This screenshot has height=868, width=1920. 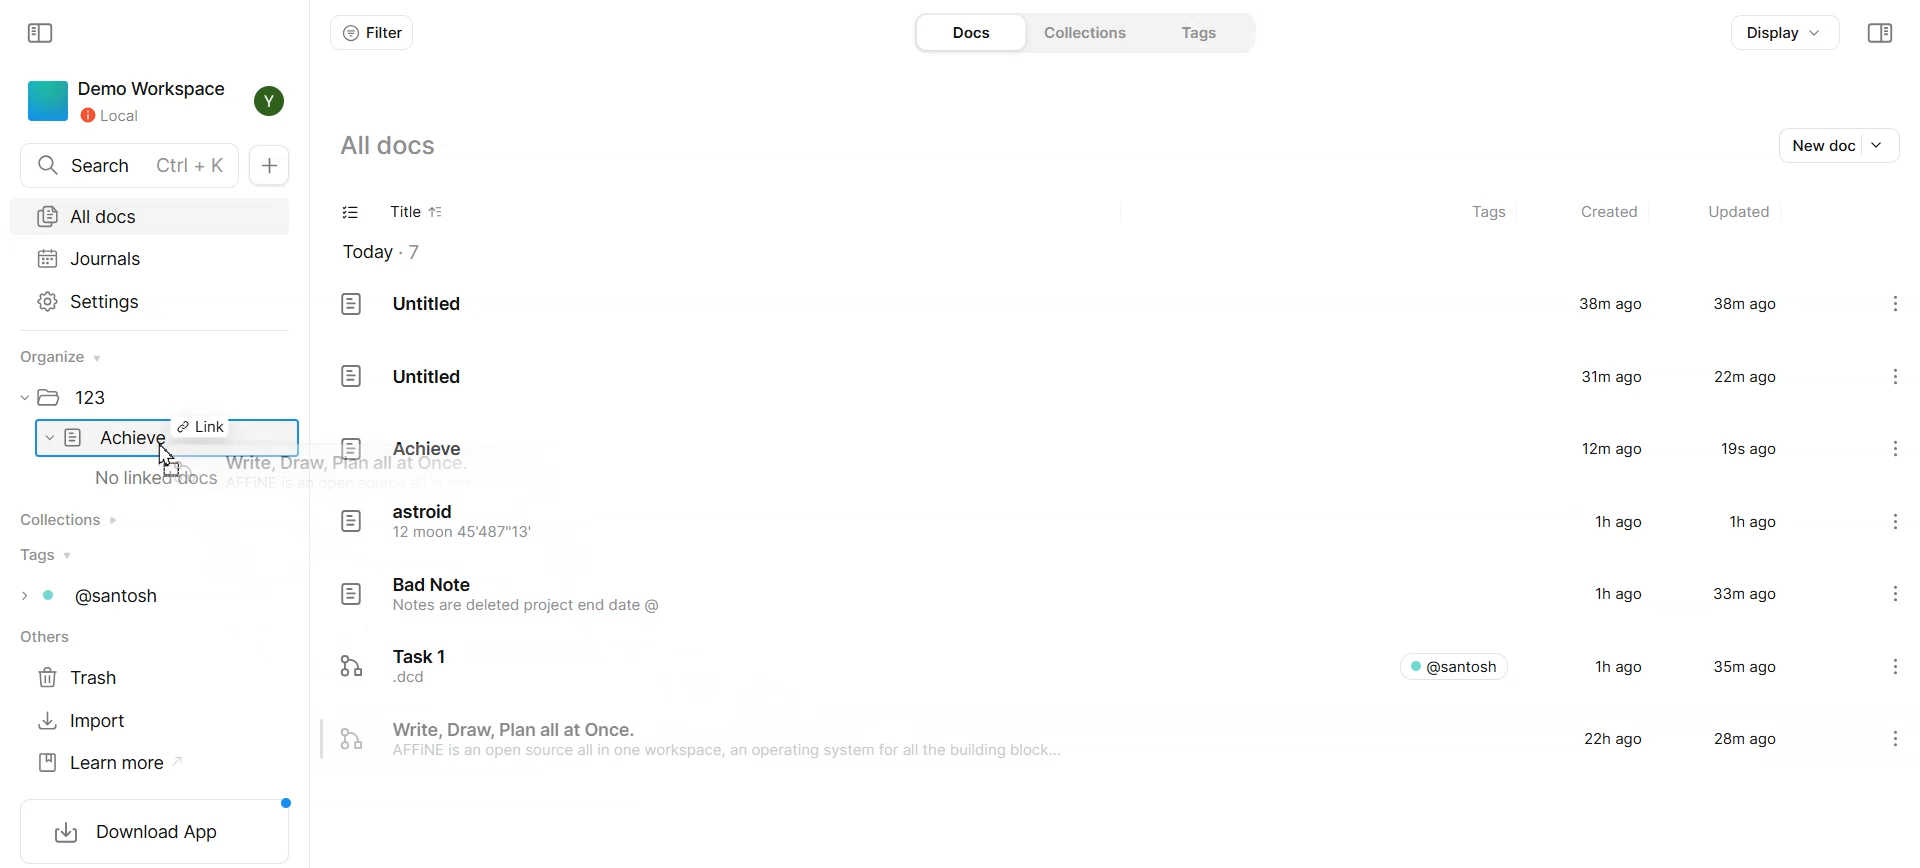 I want to click on New doc, so click(x=274, y=166).